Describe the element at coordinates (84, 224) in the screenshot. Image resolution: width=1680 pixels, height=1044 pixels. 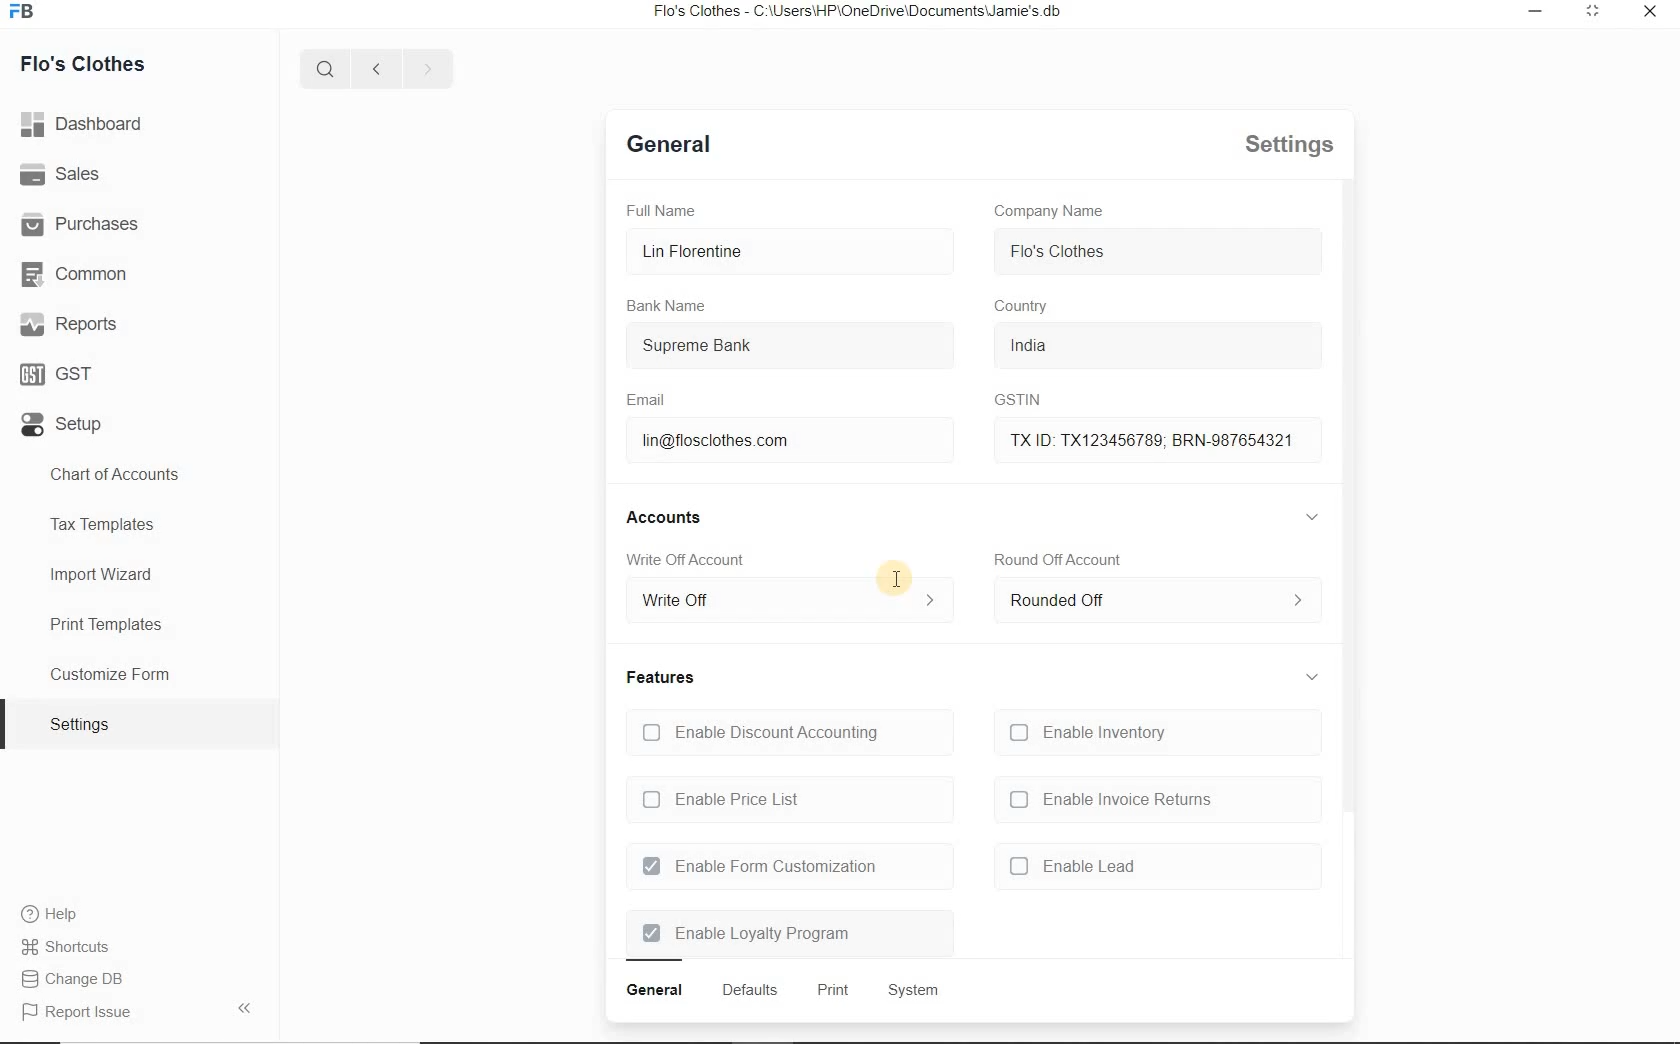
I see `Purchases` at that location.